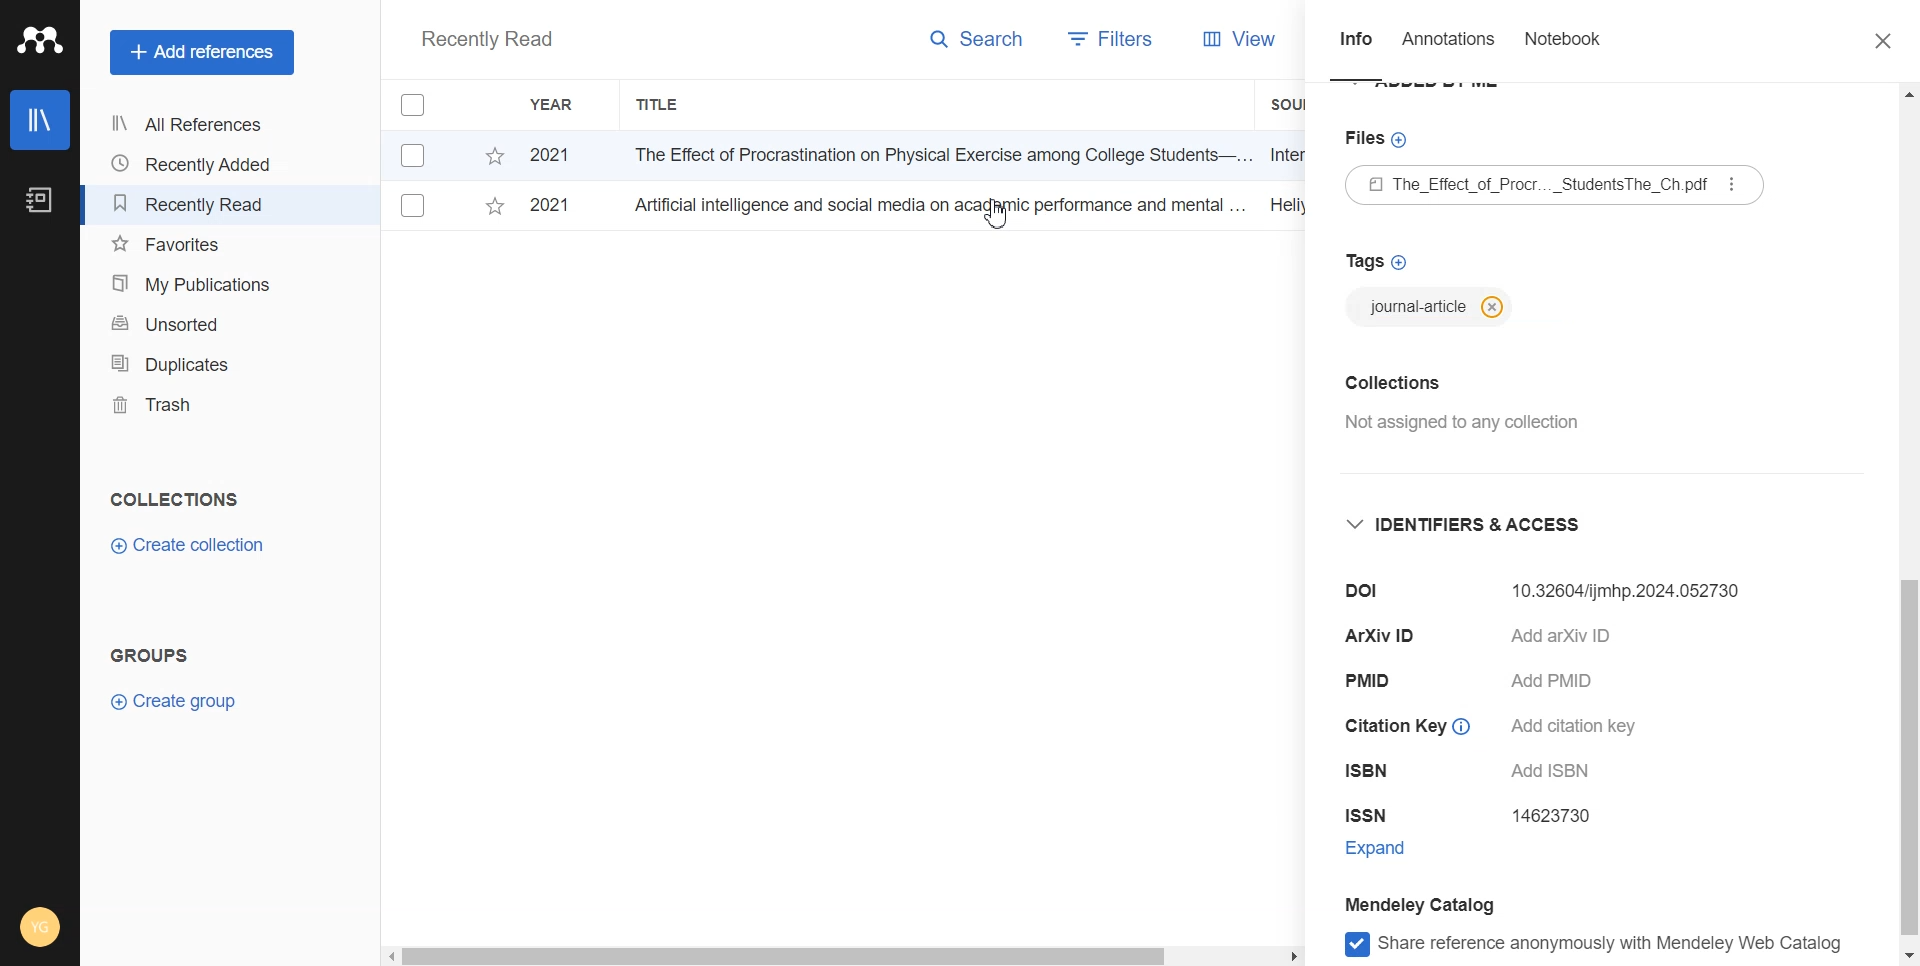 The image size is (1920, 966). I want to click on Duplicates, so click(196, 363).